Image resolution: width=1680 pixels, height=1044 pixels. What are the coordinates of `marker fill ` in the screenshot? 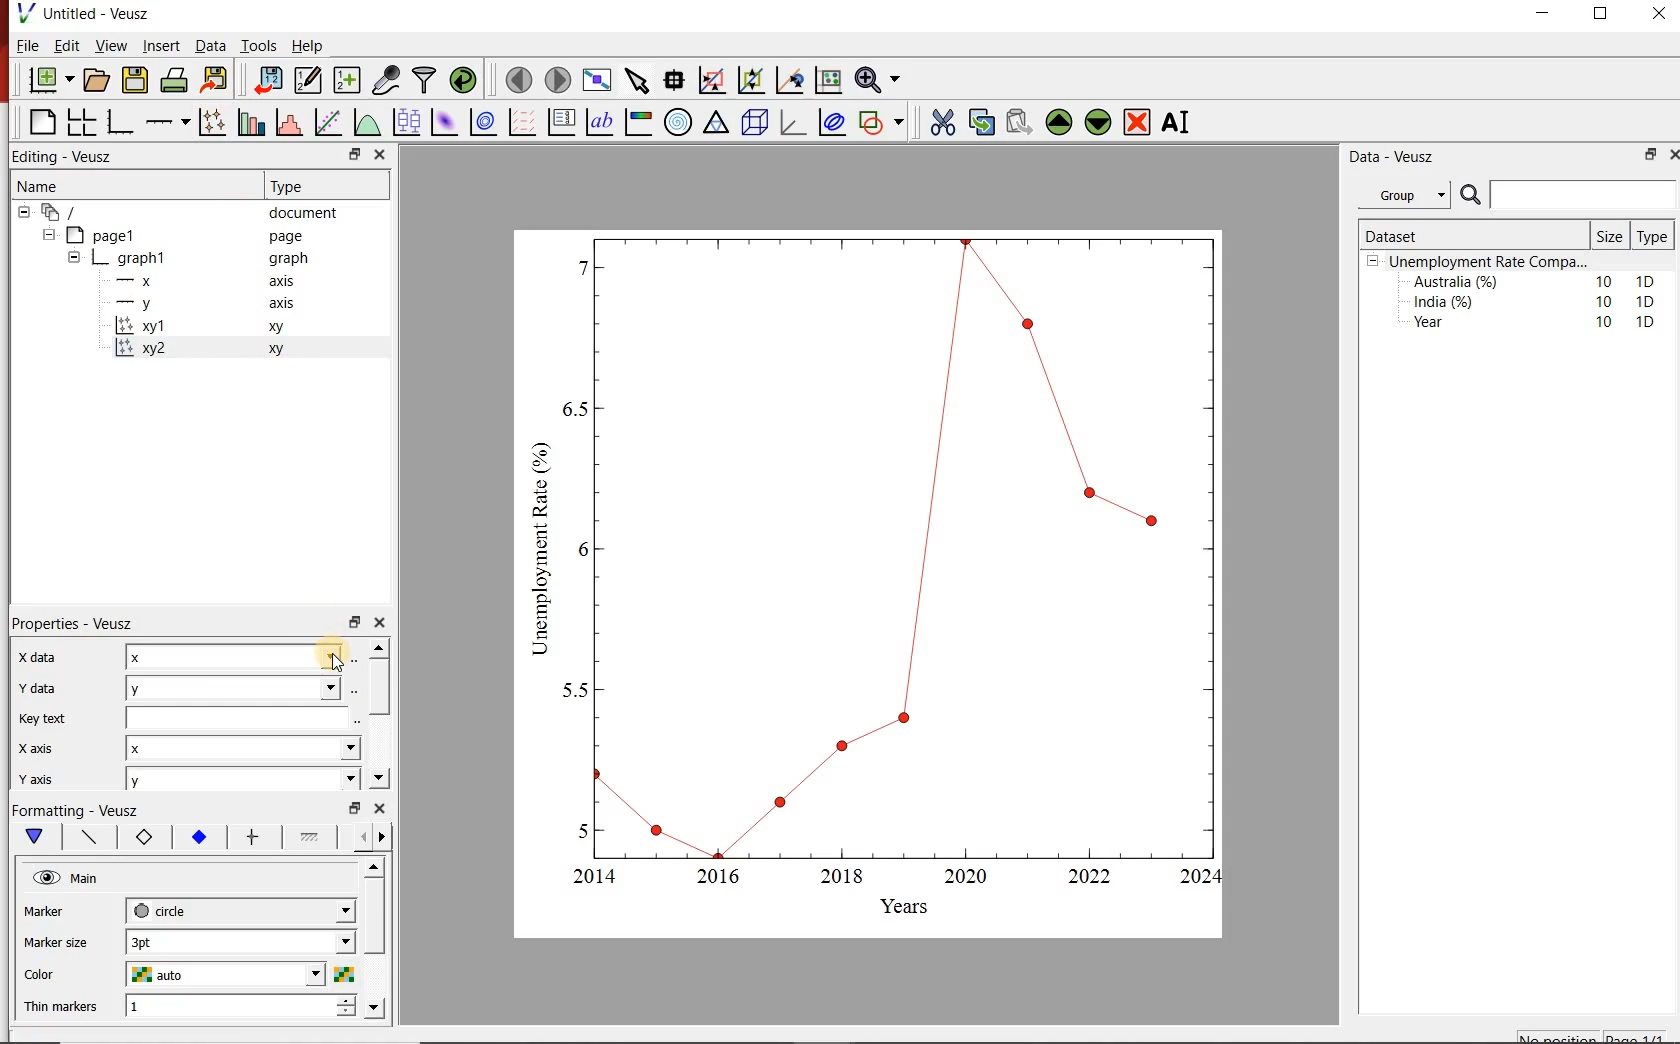 It's located at (200, 838).